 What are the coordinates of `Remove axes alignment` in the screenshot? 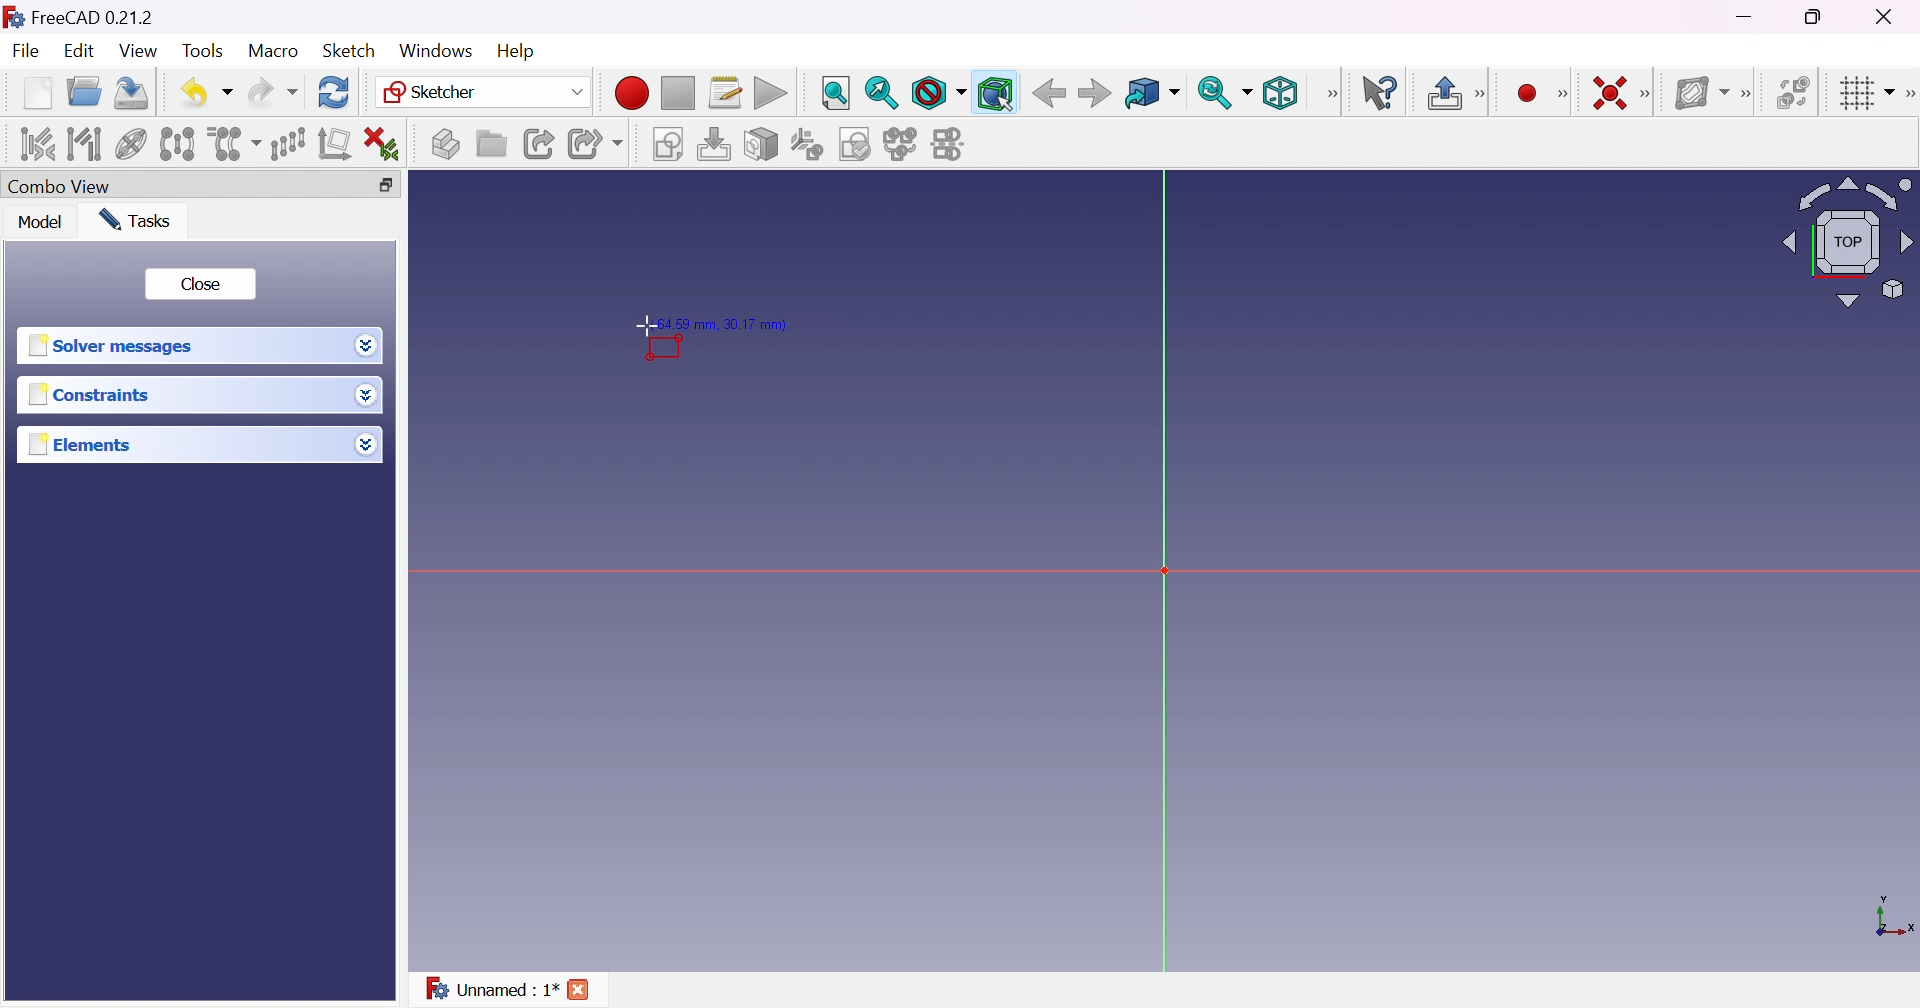 It's located at (333, 145).